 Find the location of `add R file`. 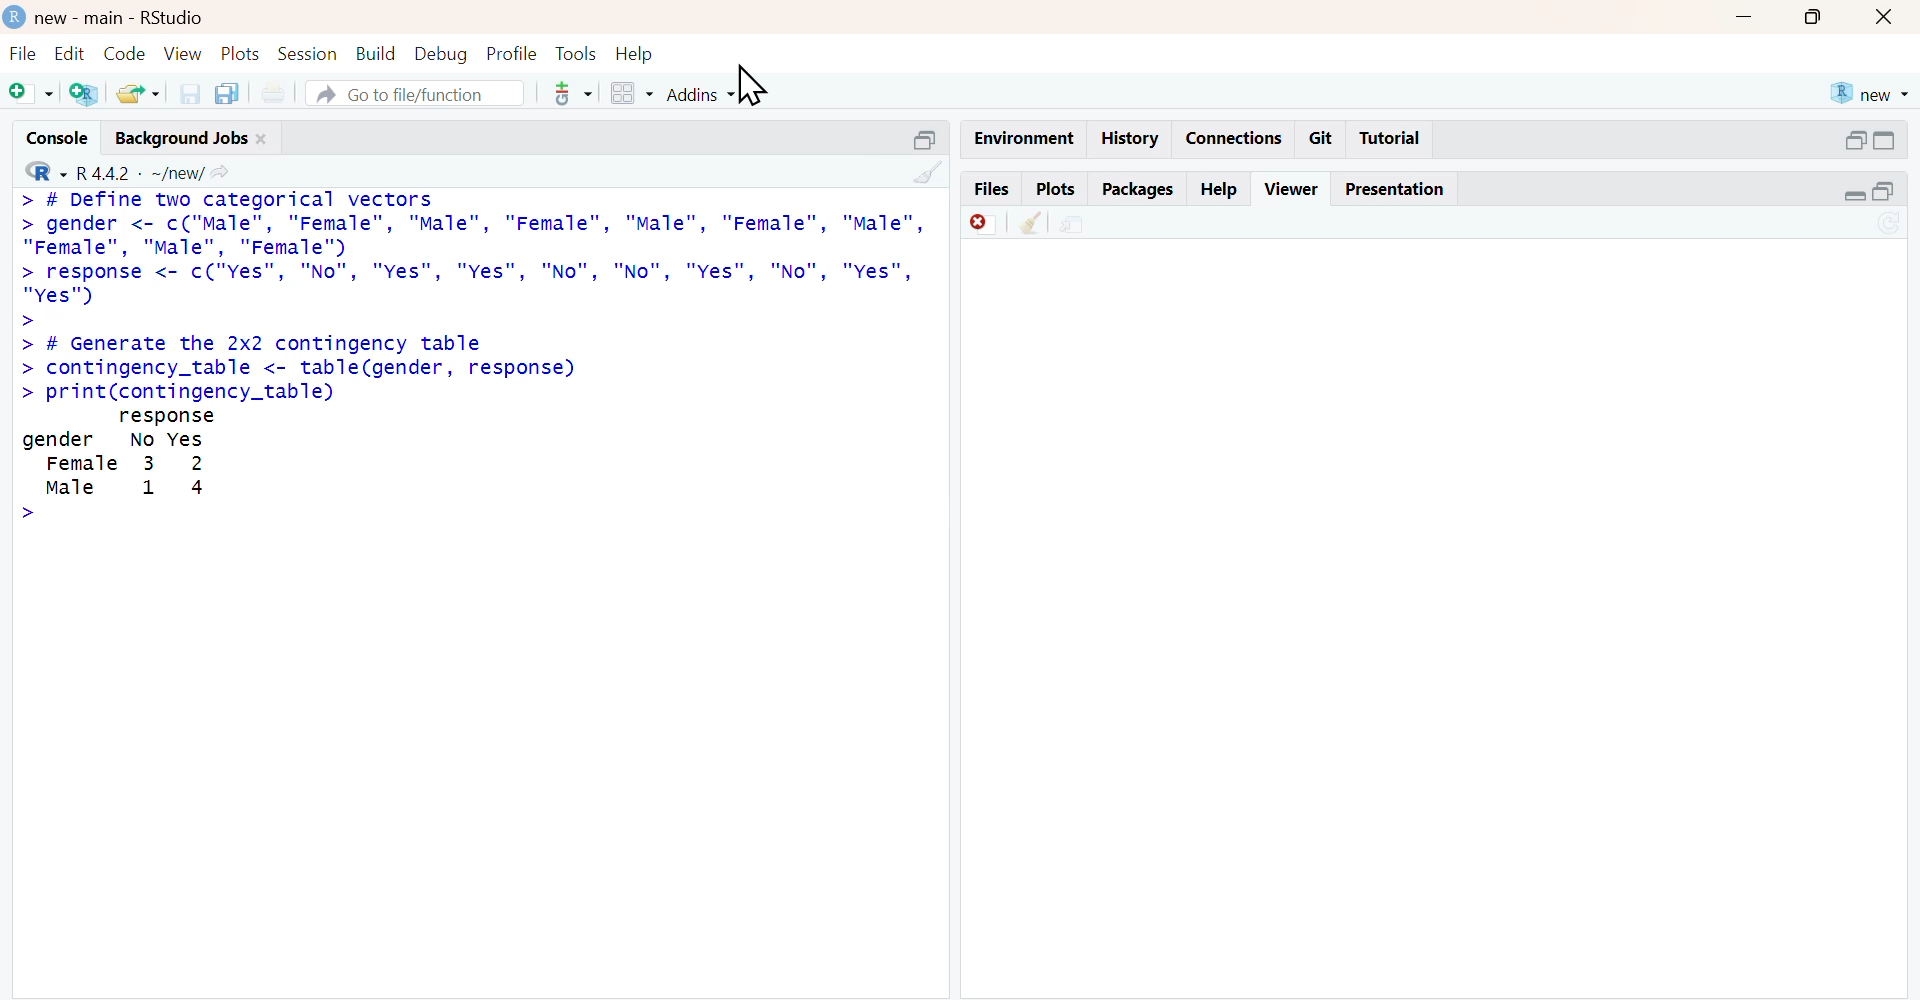

add R file is located at coordinates (87, 94).